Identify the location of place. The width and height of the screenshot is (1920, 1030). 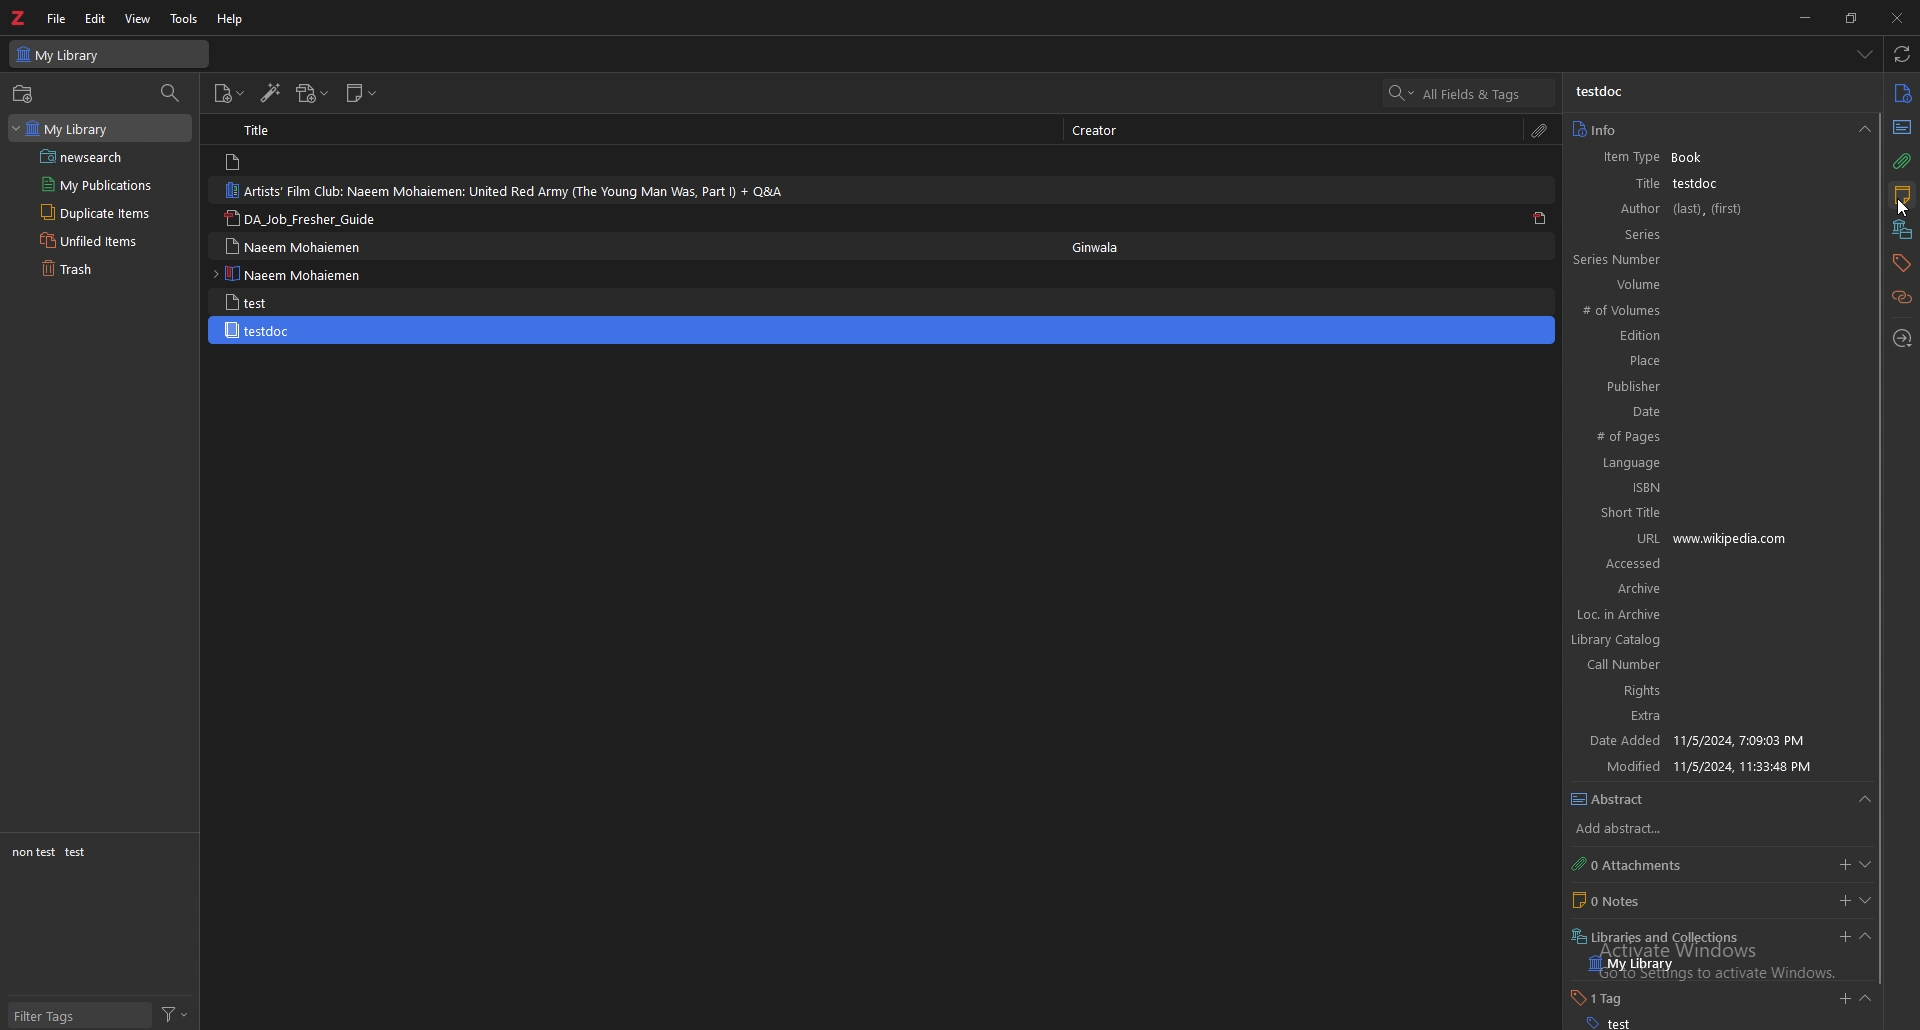
(1701, 360).